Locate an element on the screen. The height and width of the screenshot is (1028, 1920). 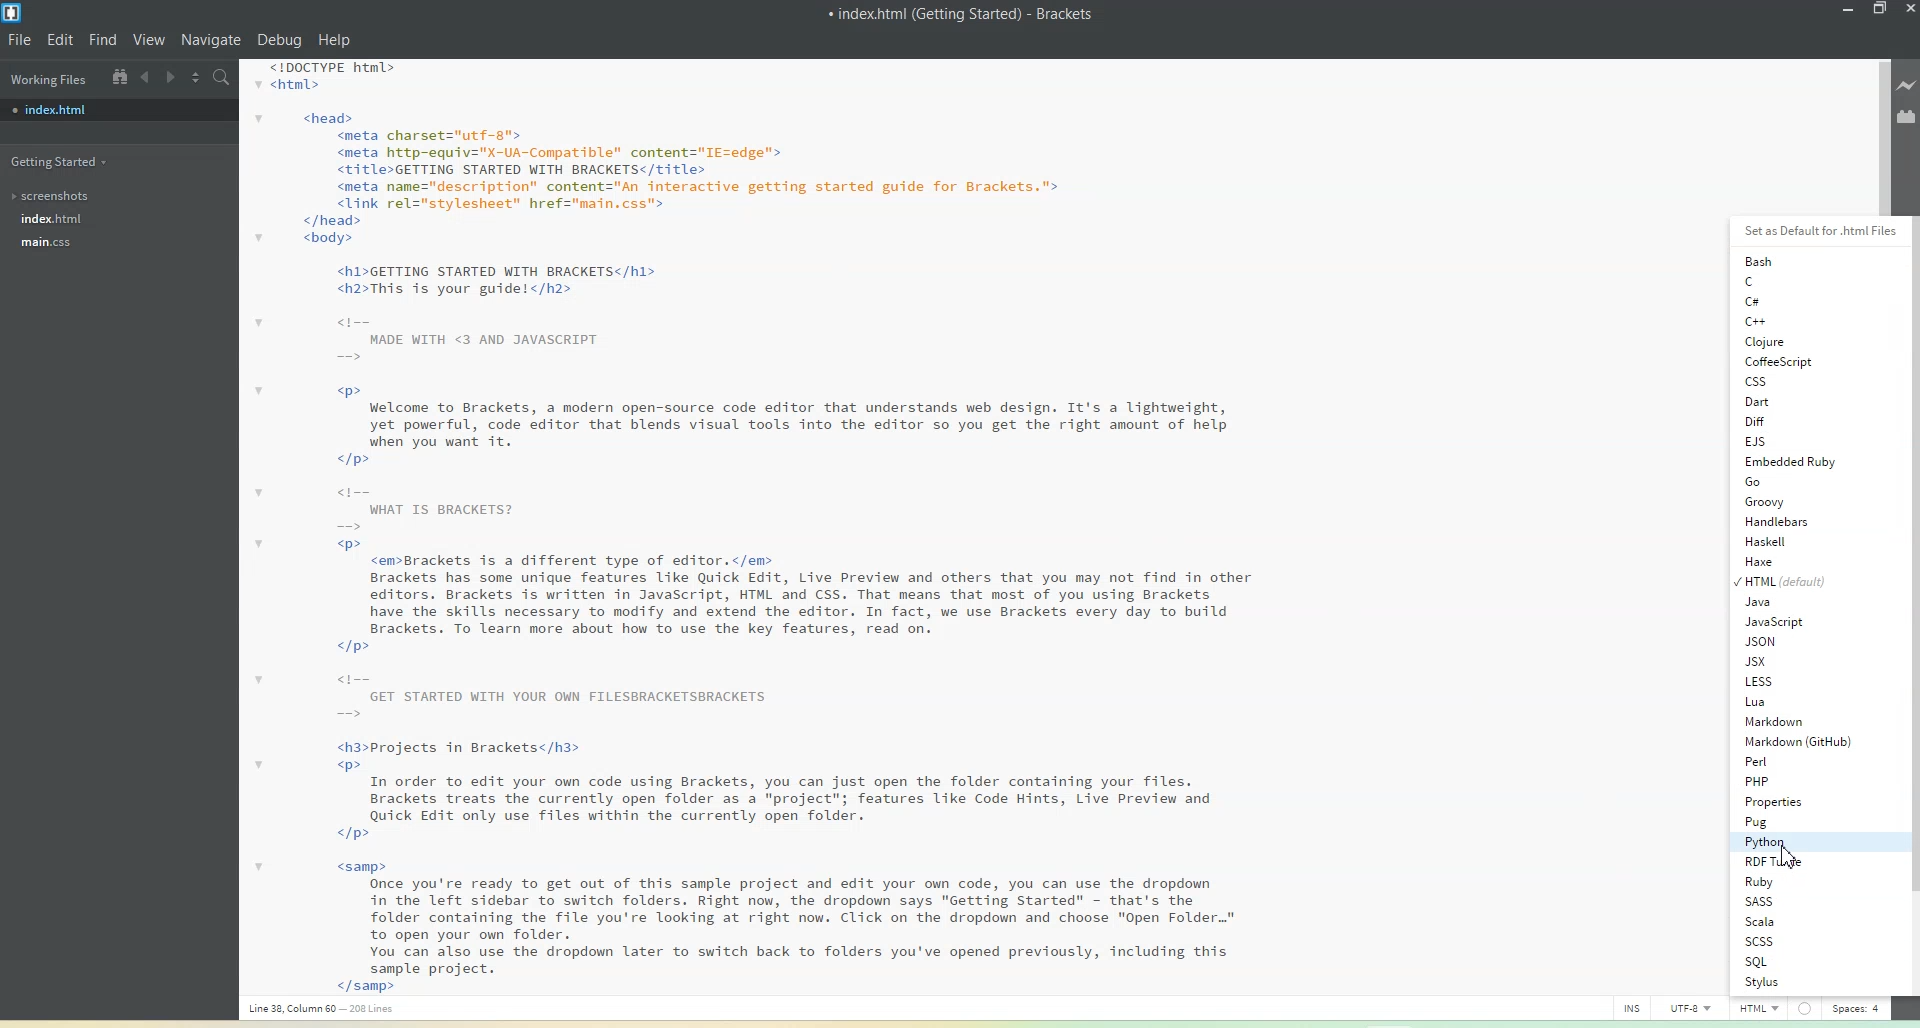
Stylus is located at coordinates (1801, 982).